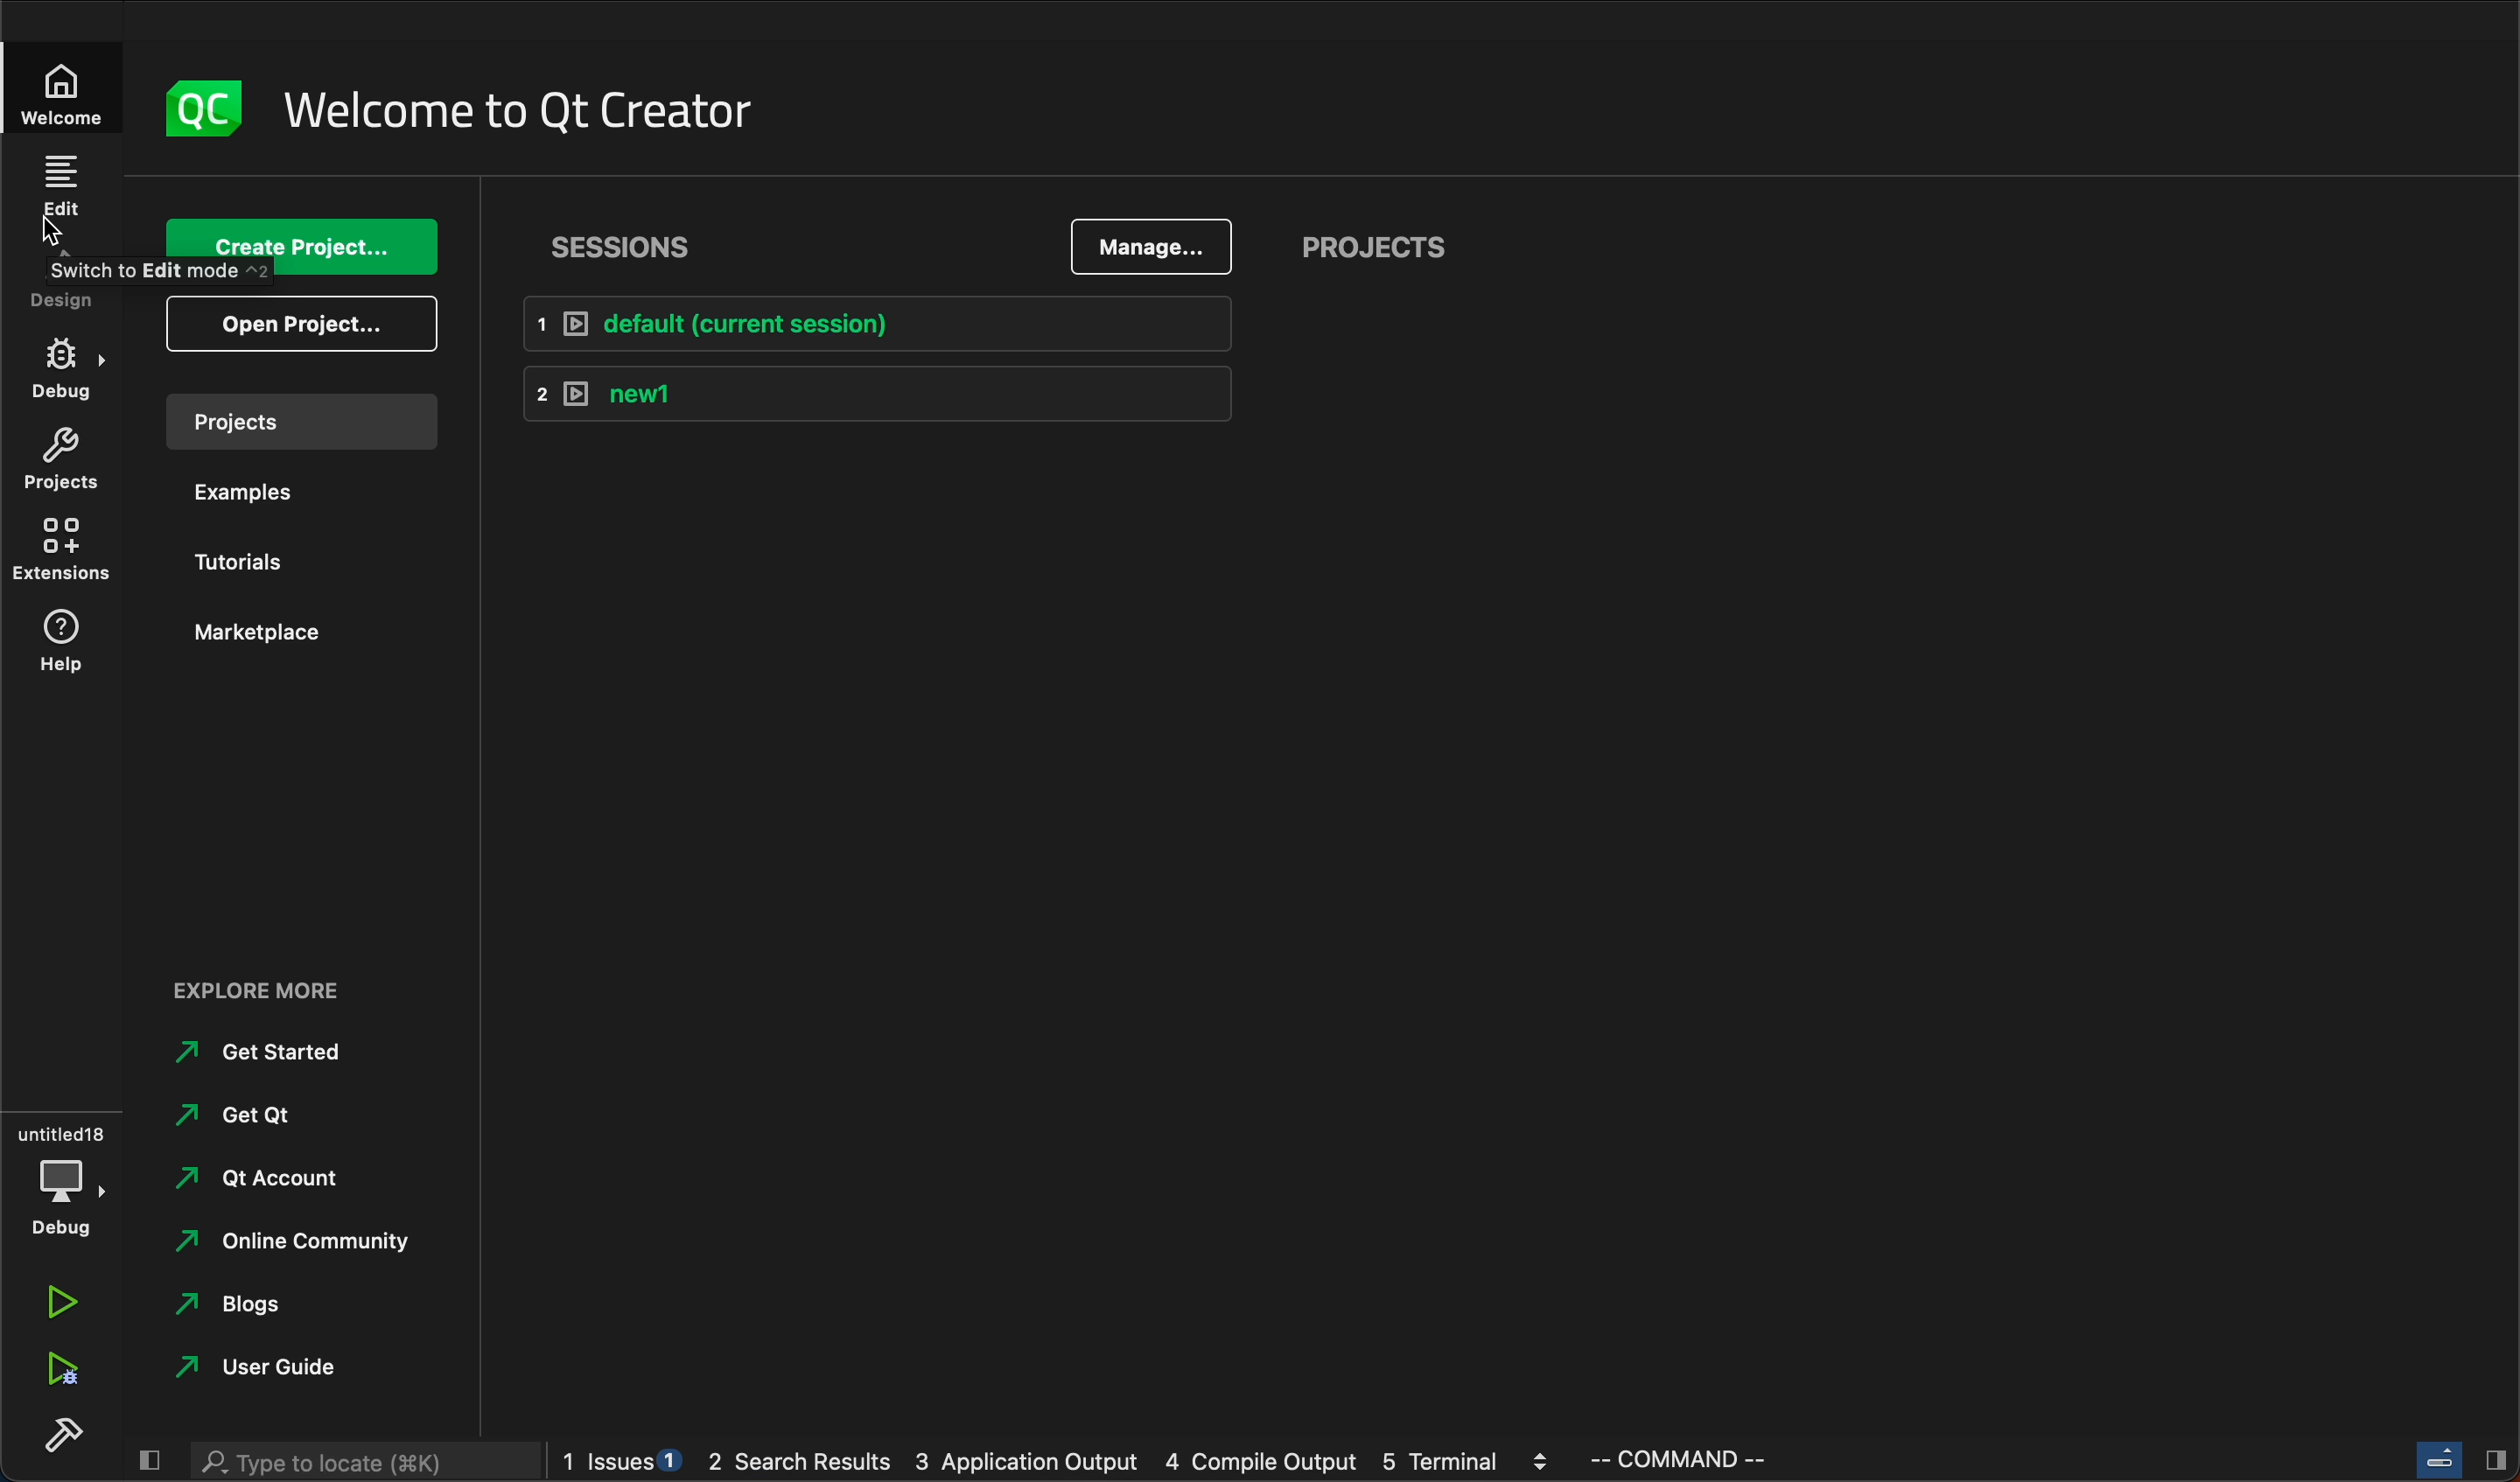  I want to click on examples, so click(248, 493).